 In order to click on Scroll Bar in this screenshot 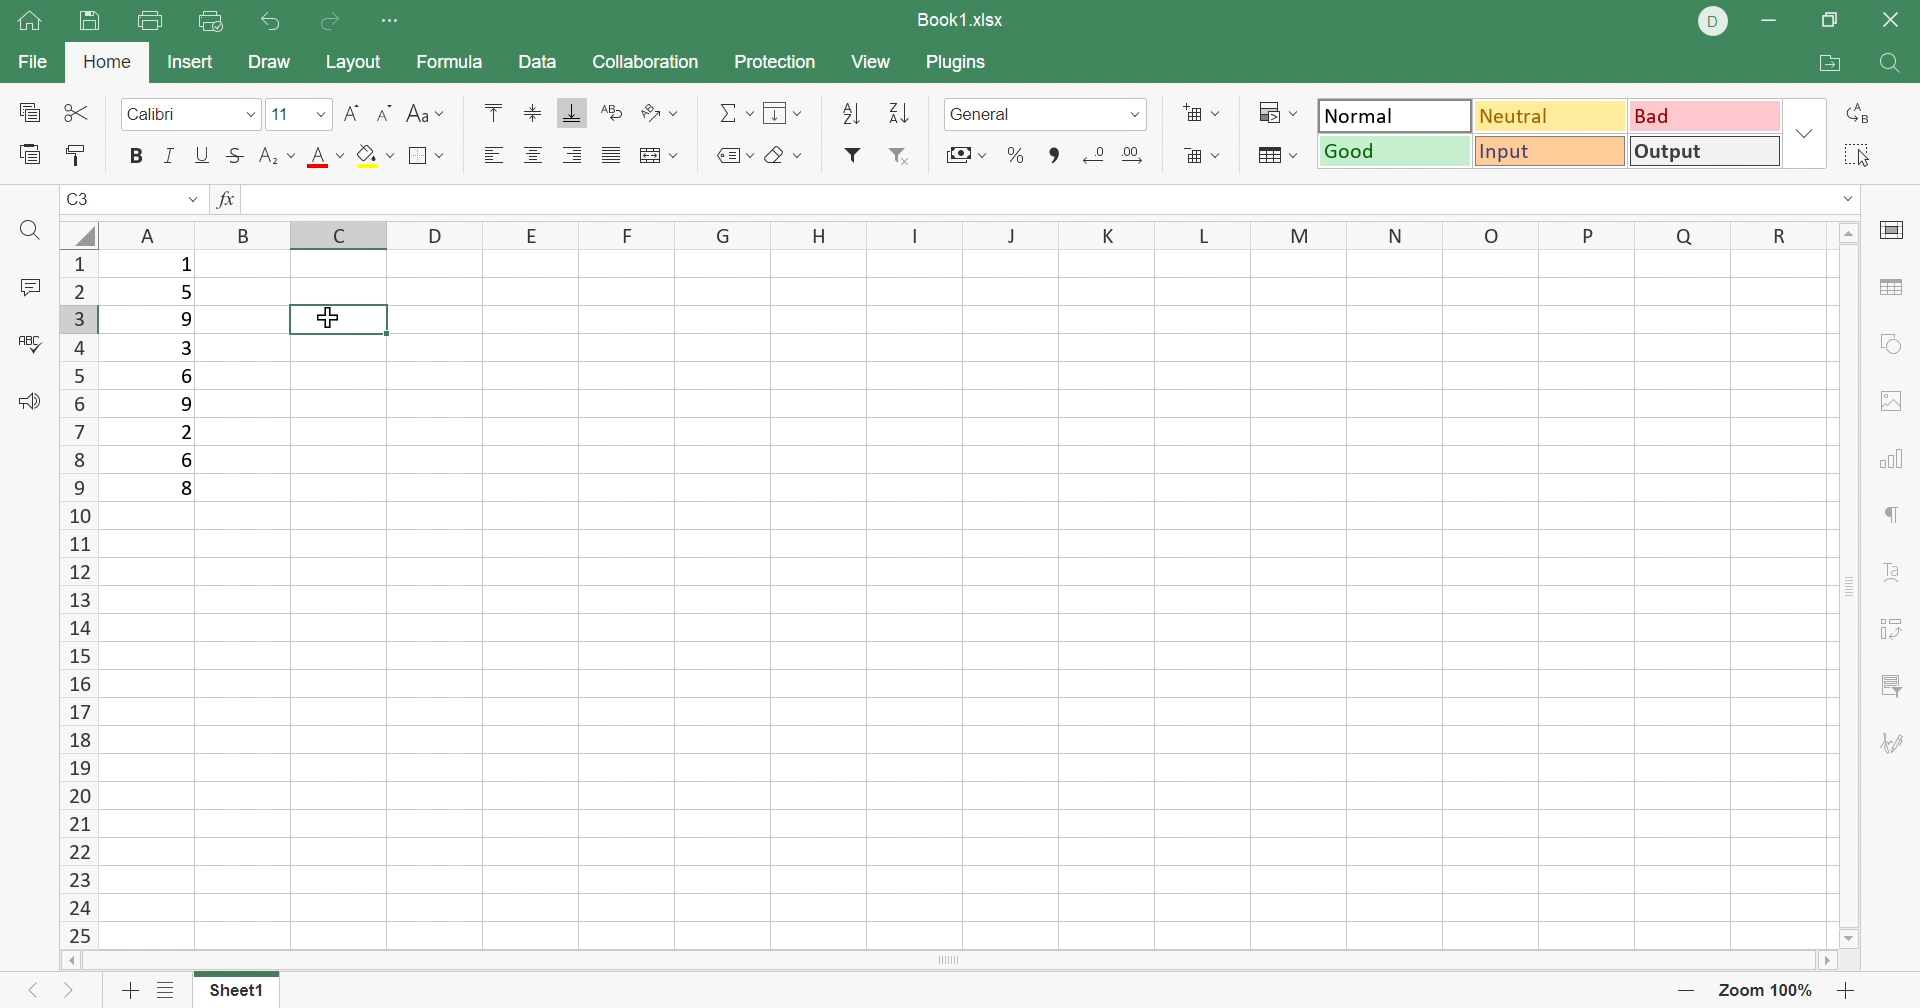, I will do `click(1841, 585)`.